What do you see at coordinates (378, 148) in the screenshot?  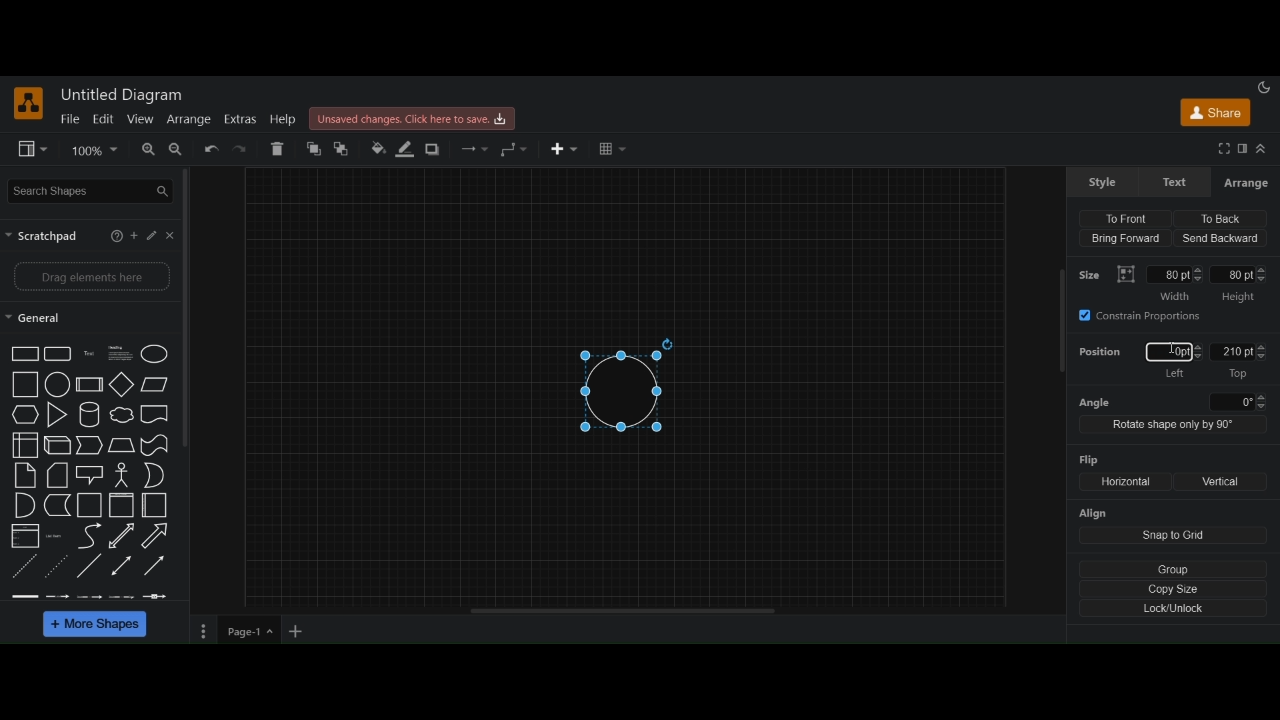 I see `fill color` at bounding box center [378, 148].